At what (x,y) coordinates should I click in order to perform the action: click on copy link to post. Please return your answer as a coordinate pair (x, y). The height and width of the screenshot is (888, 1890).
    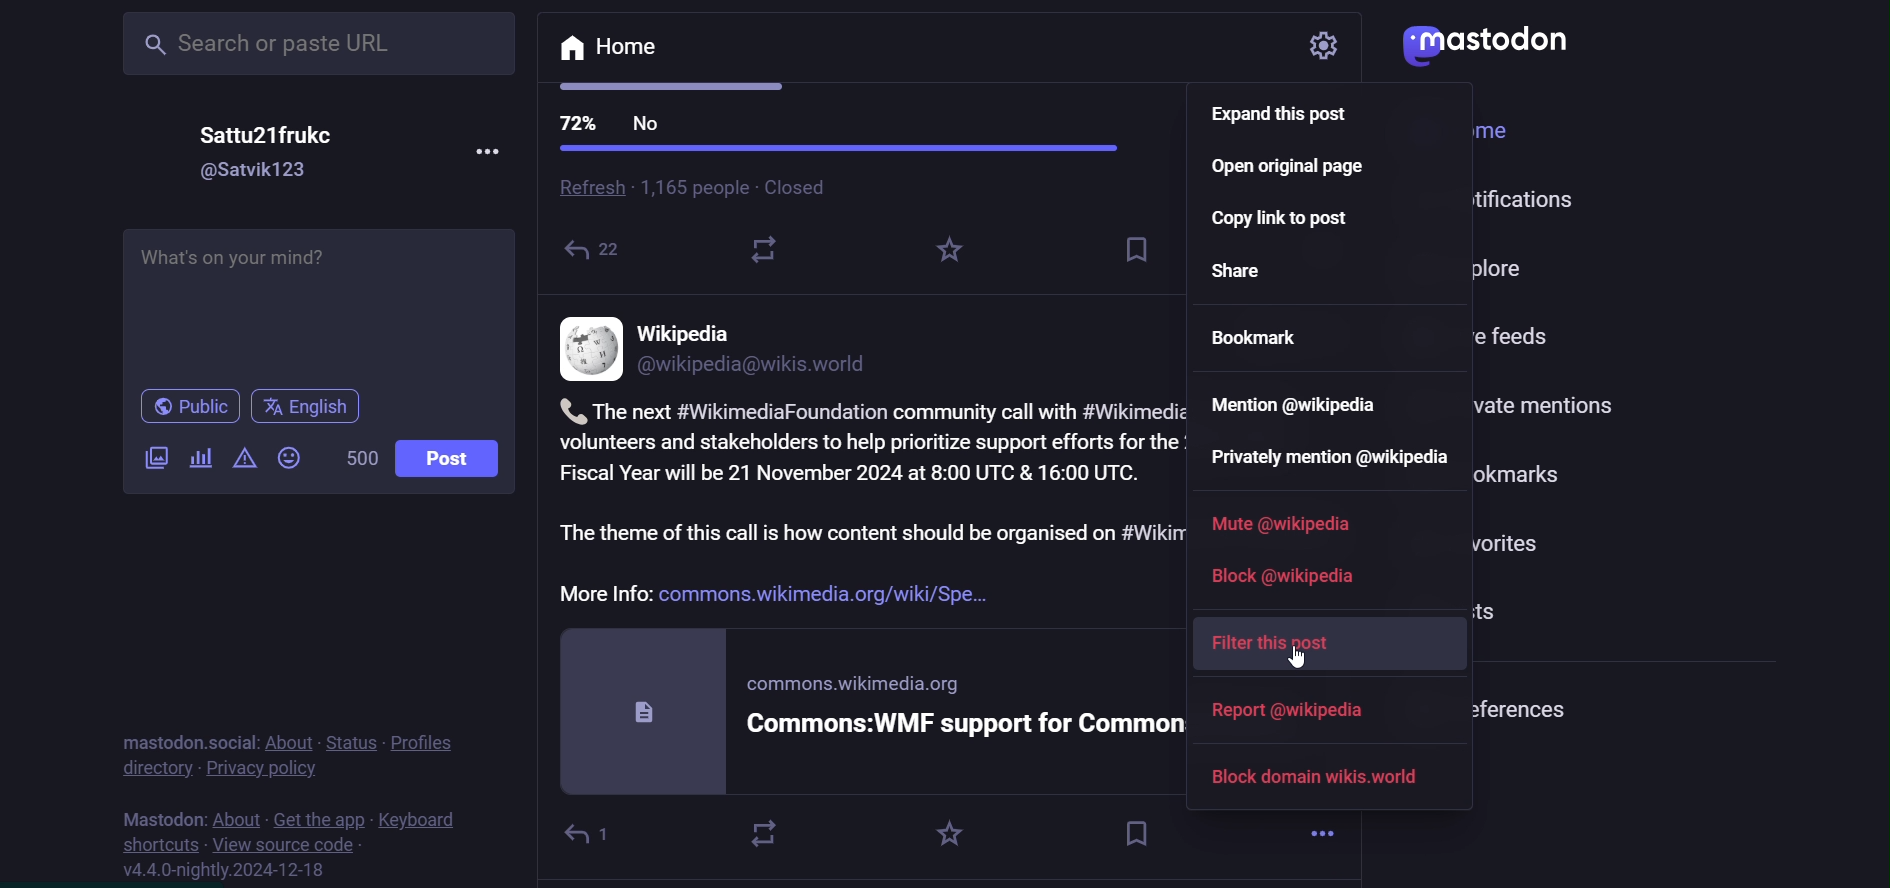
    Looking at the image, I should click on (1280, 219).